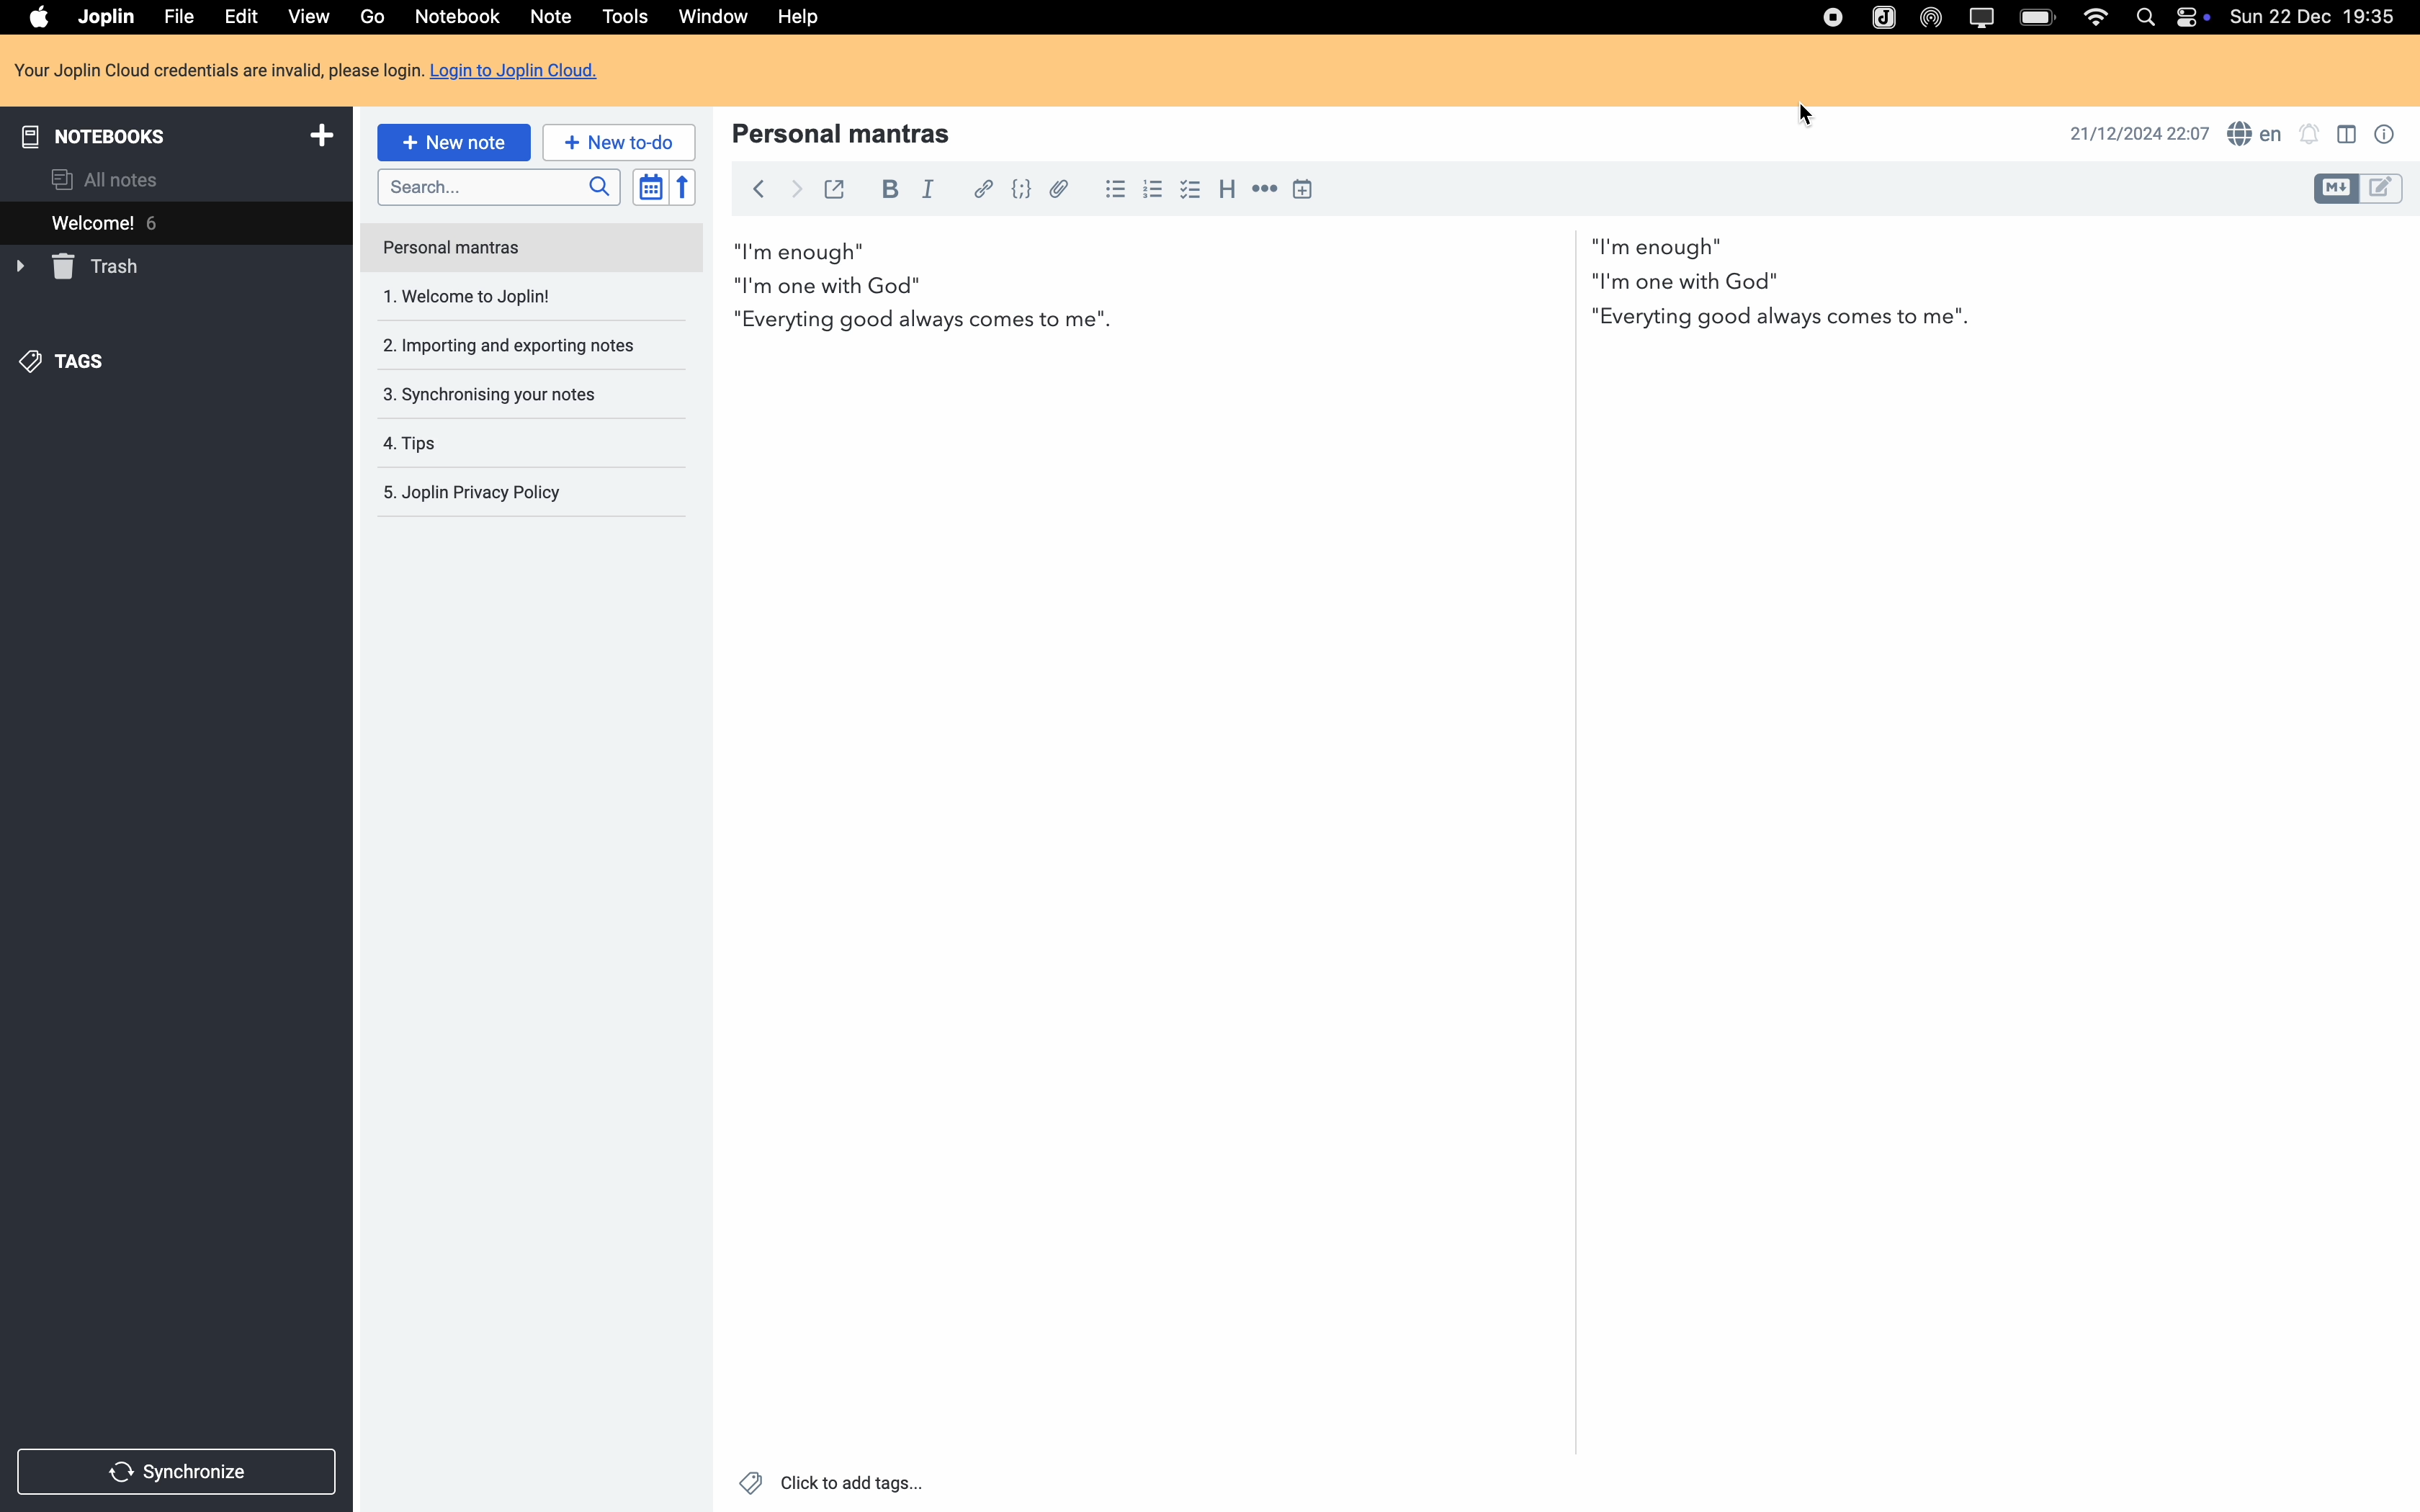 This screenshot has height=1512, width=2420. What do you see at coordinates (1809, 110) in the screenshot?
I see `cursor` at bounding box center [1809, 110].